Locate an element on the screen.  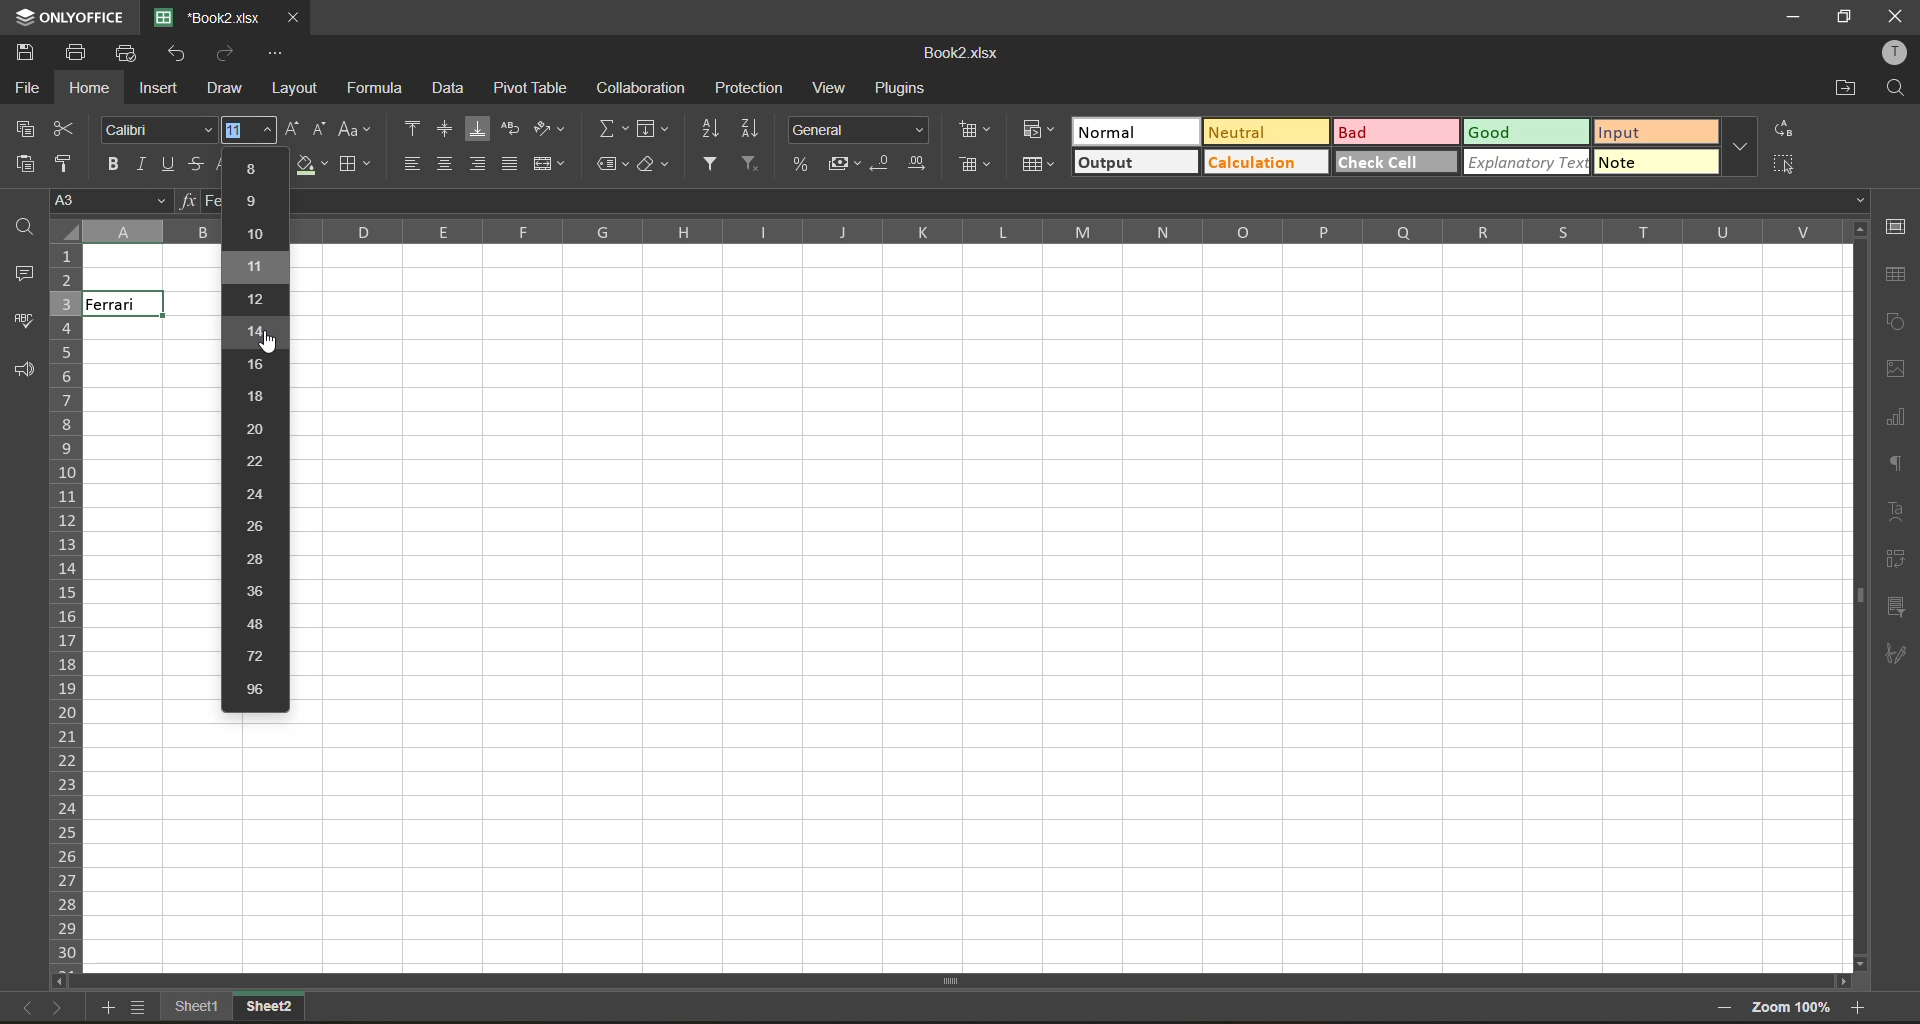
sheet list is located at coordinates (138, 1009).